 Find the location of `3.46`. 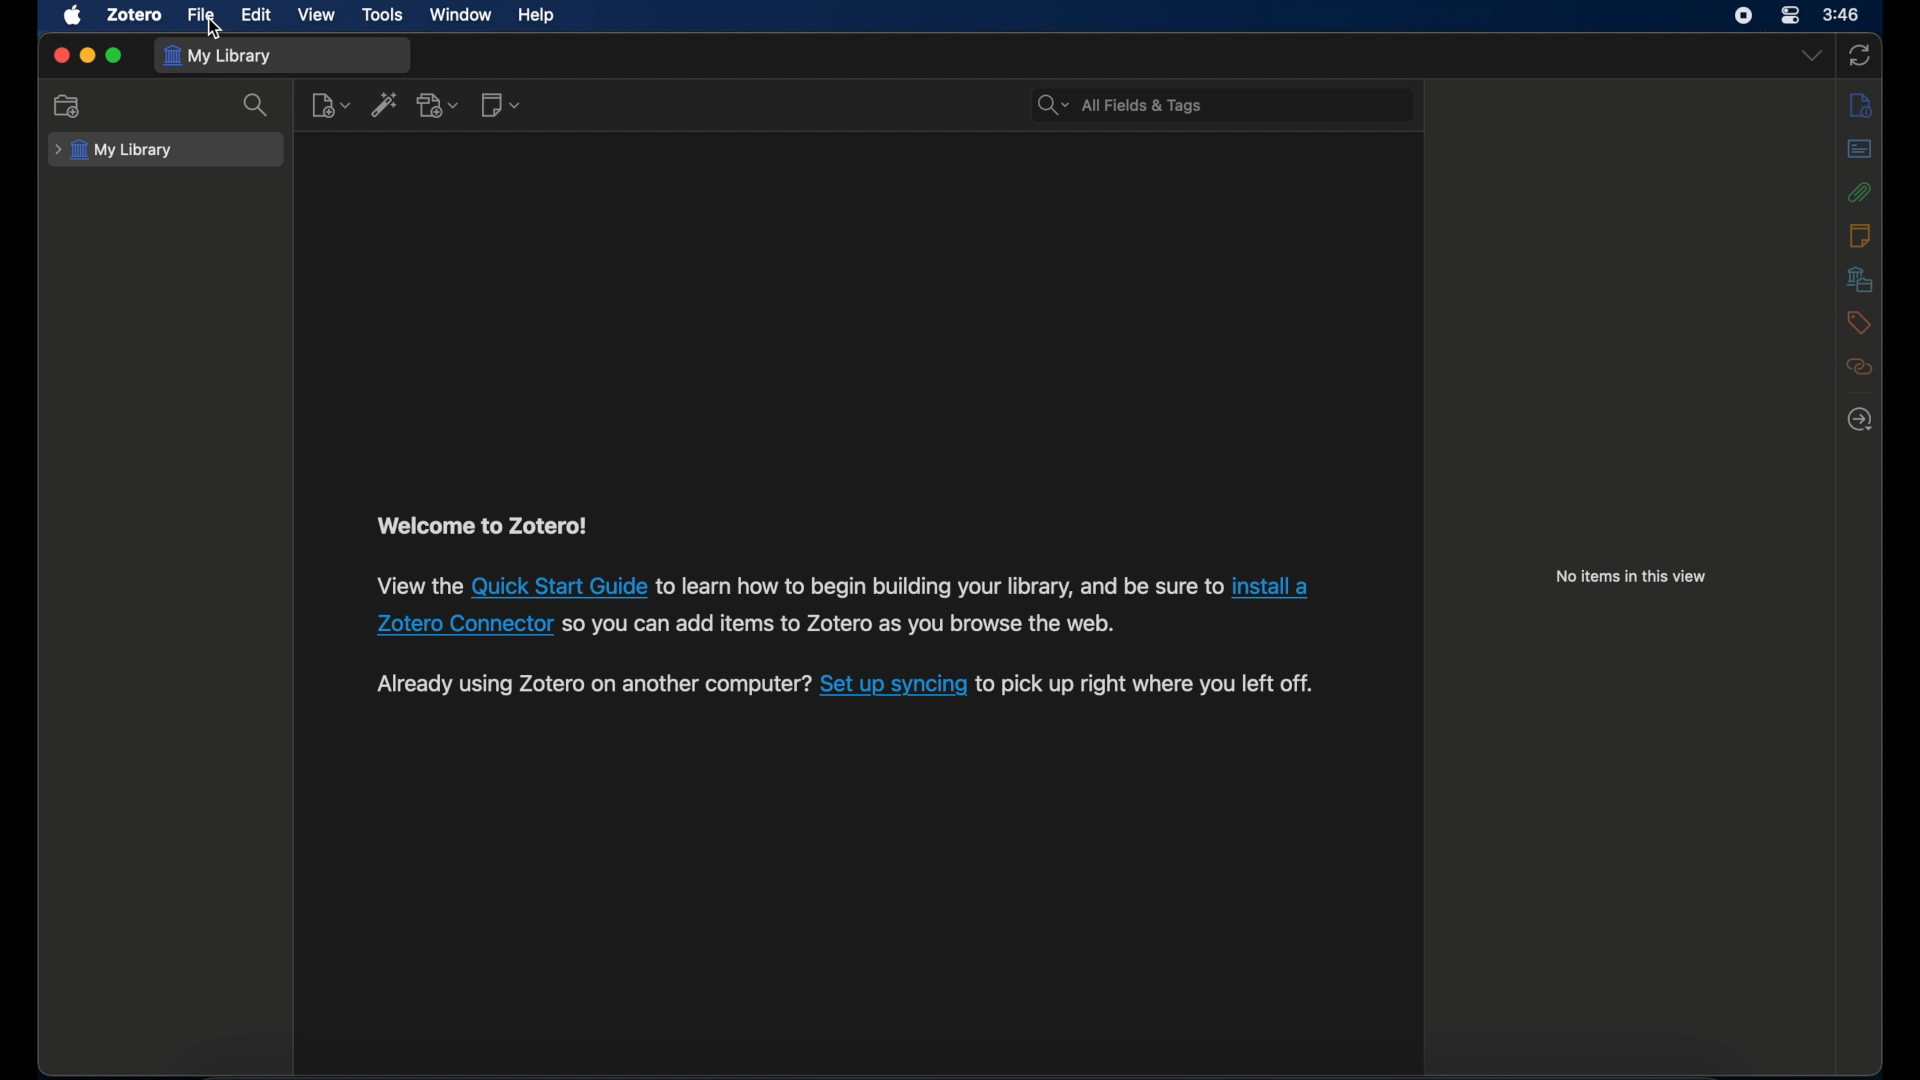

3.46 is located at coordinates (1842, 15).